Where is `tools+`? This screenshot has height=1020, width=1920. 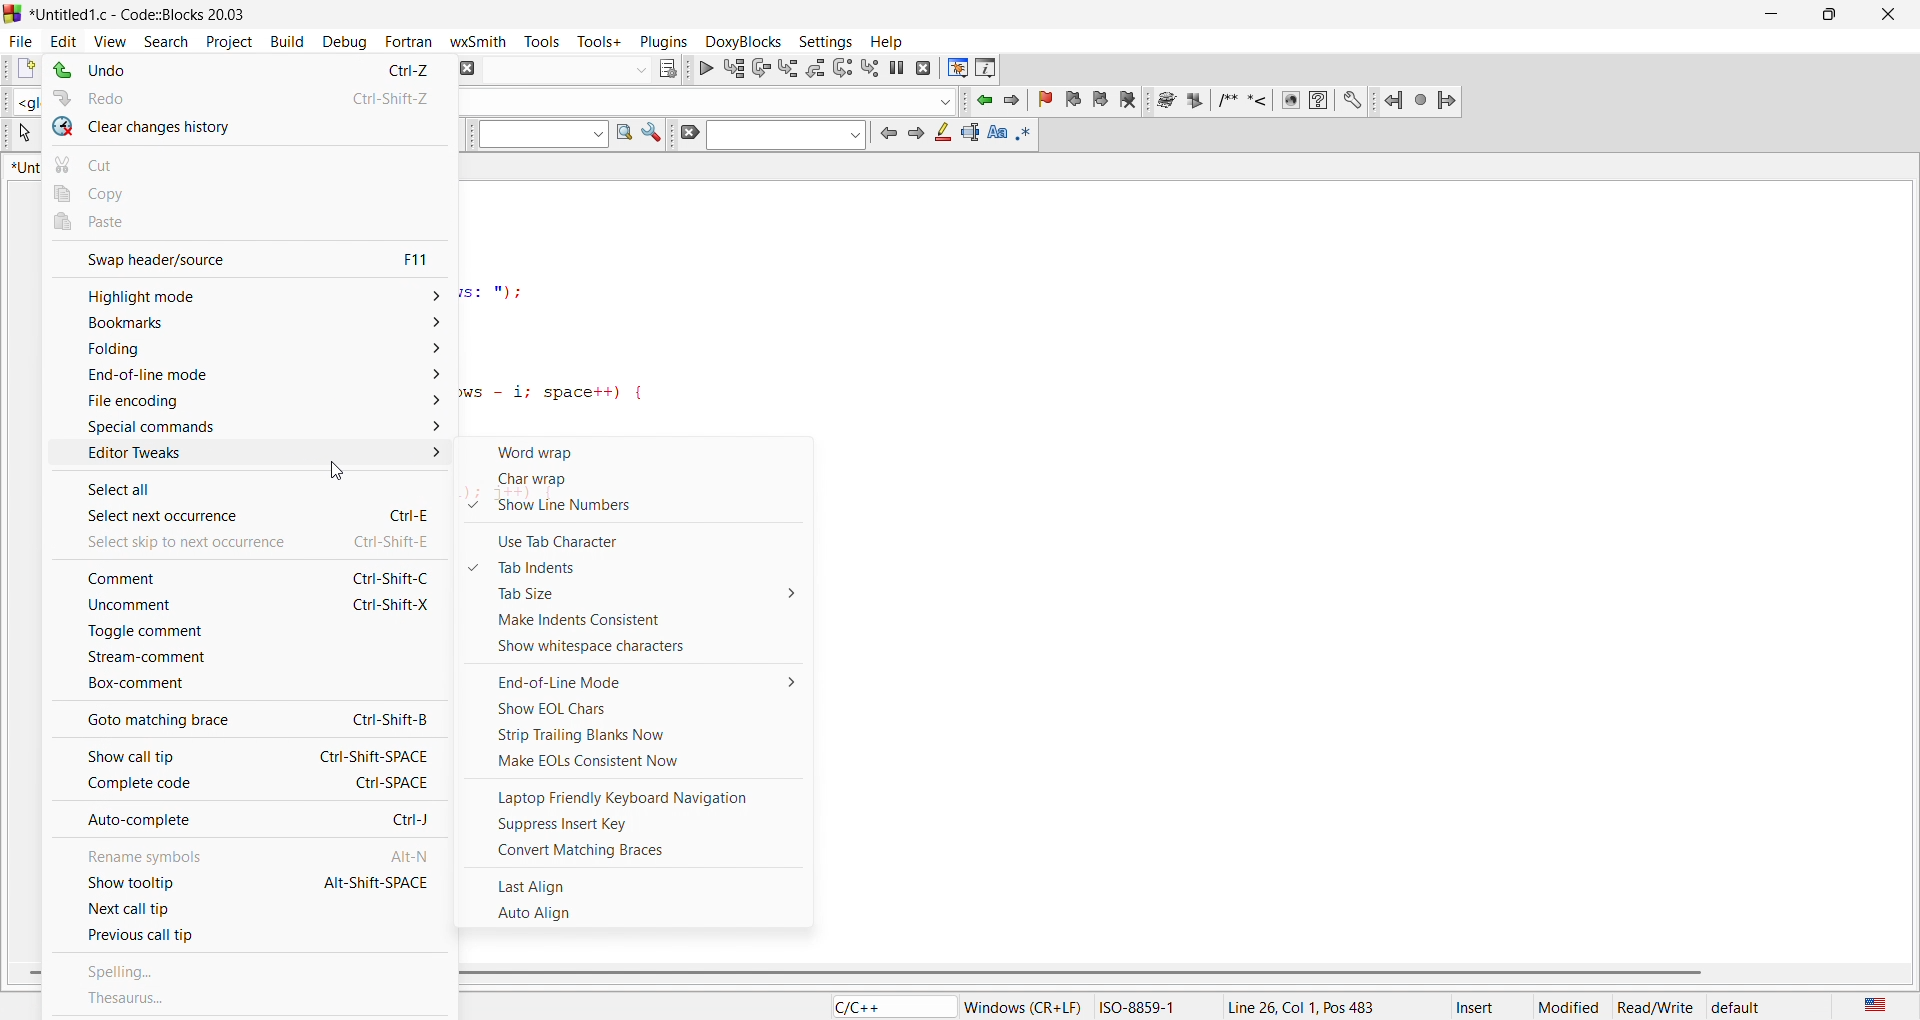 tools+ is located at coordinates (603, 44).